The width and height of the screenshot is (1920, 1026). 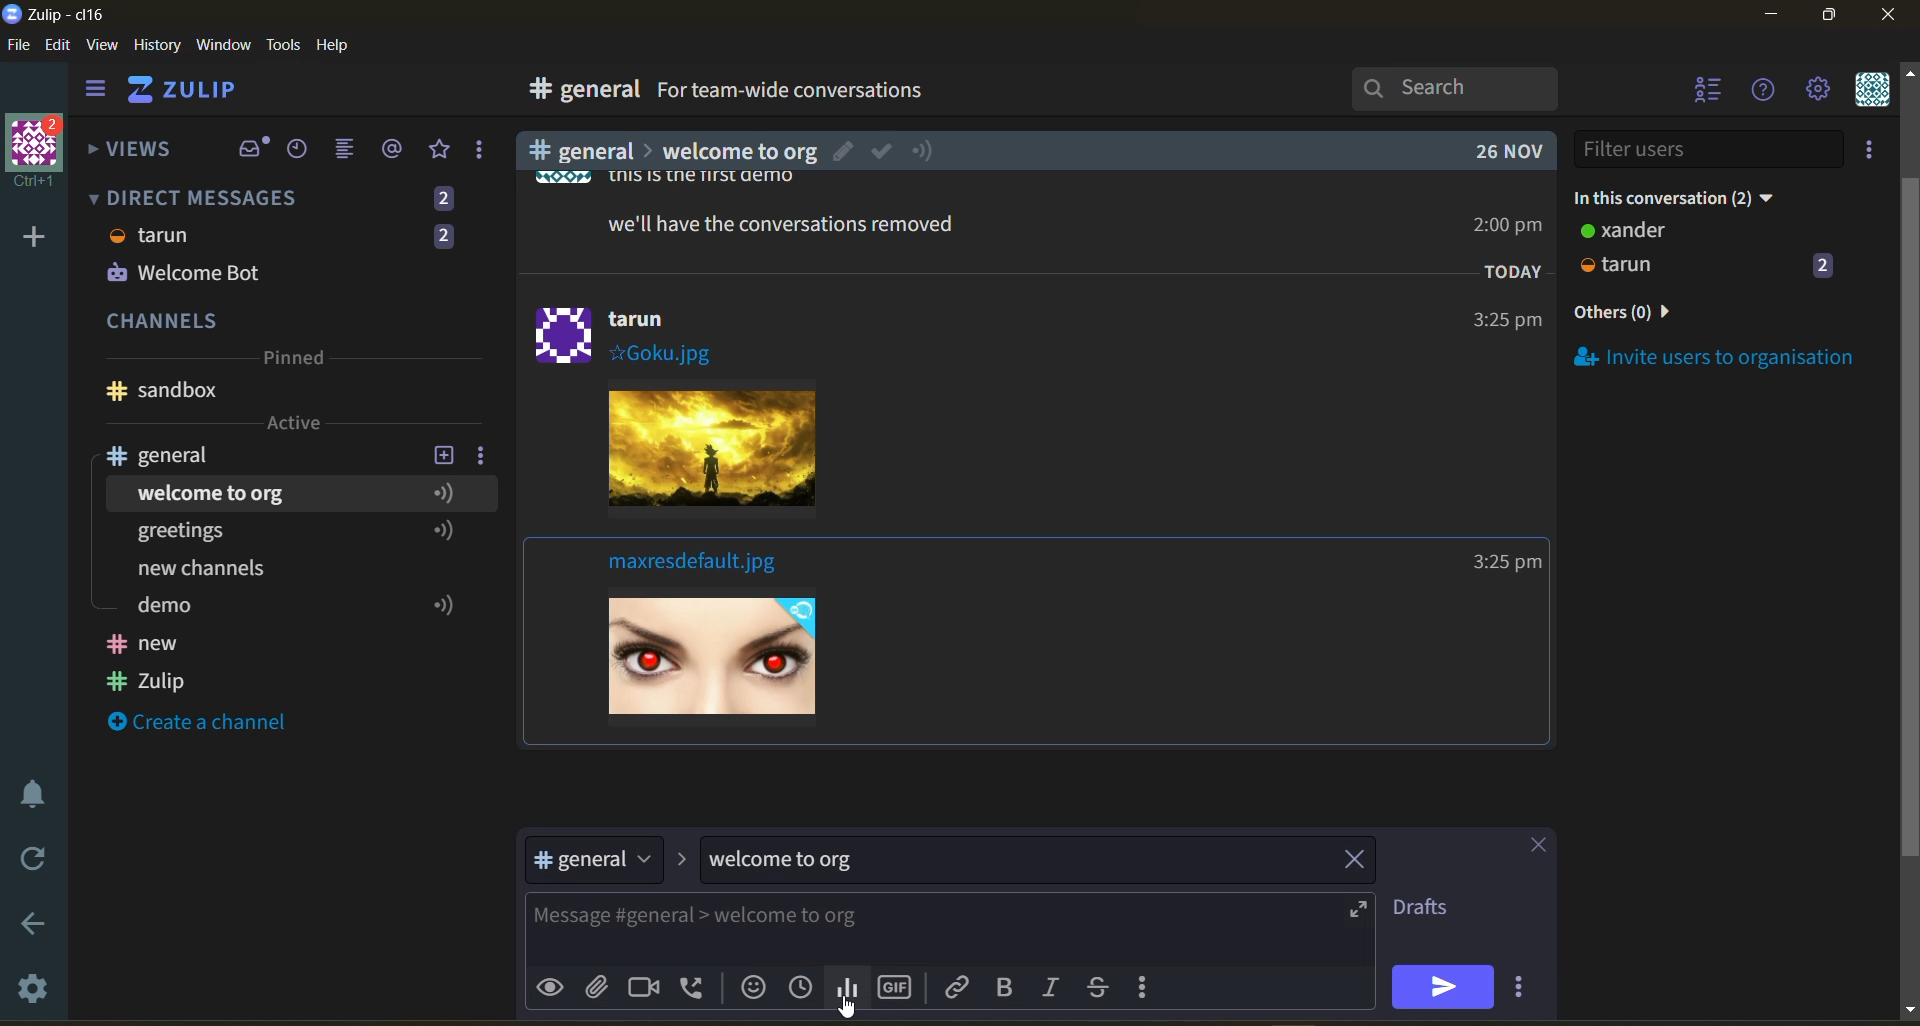 I want to click on close, so click(x=1529, y=848).